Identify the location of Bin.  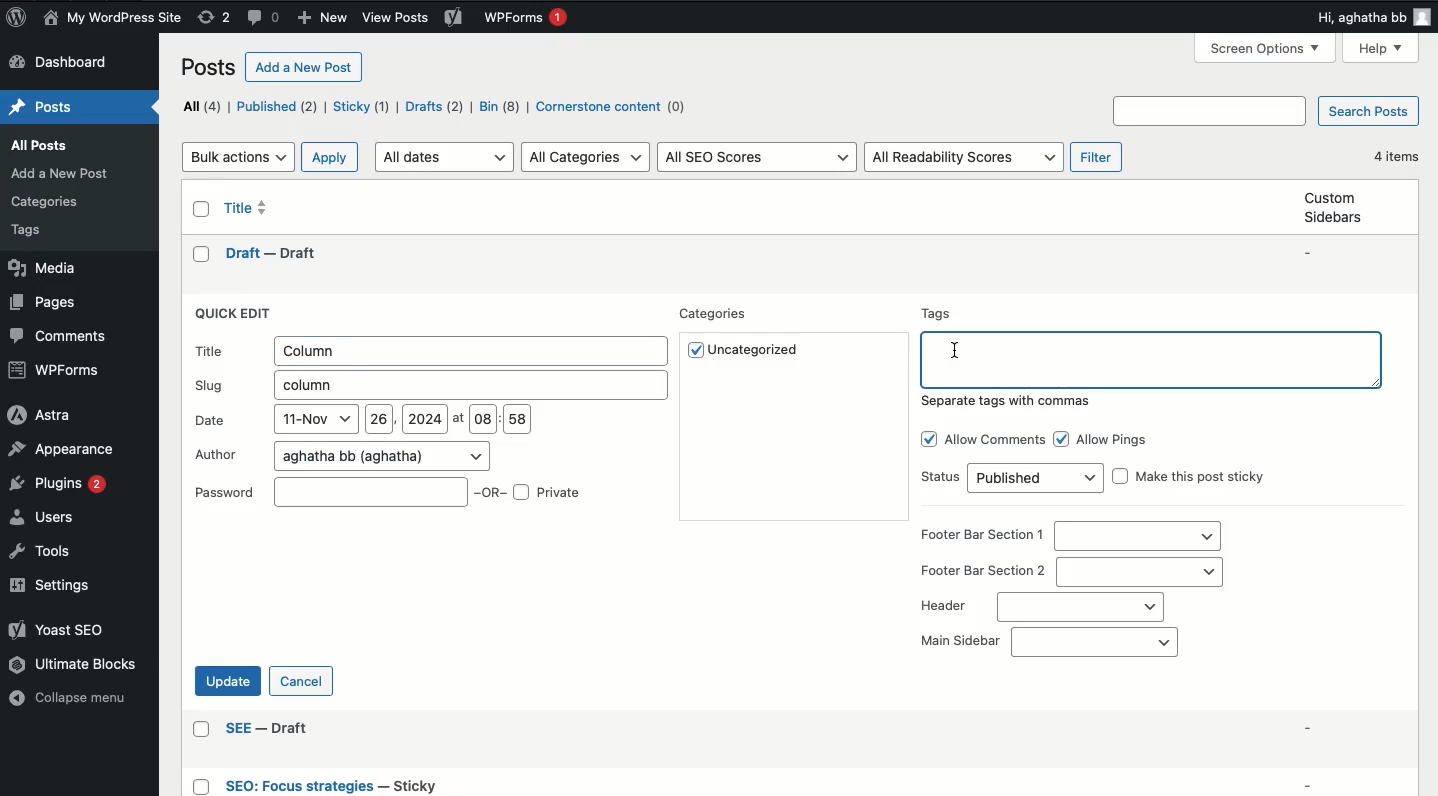
(500, 108).